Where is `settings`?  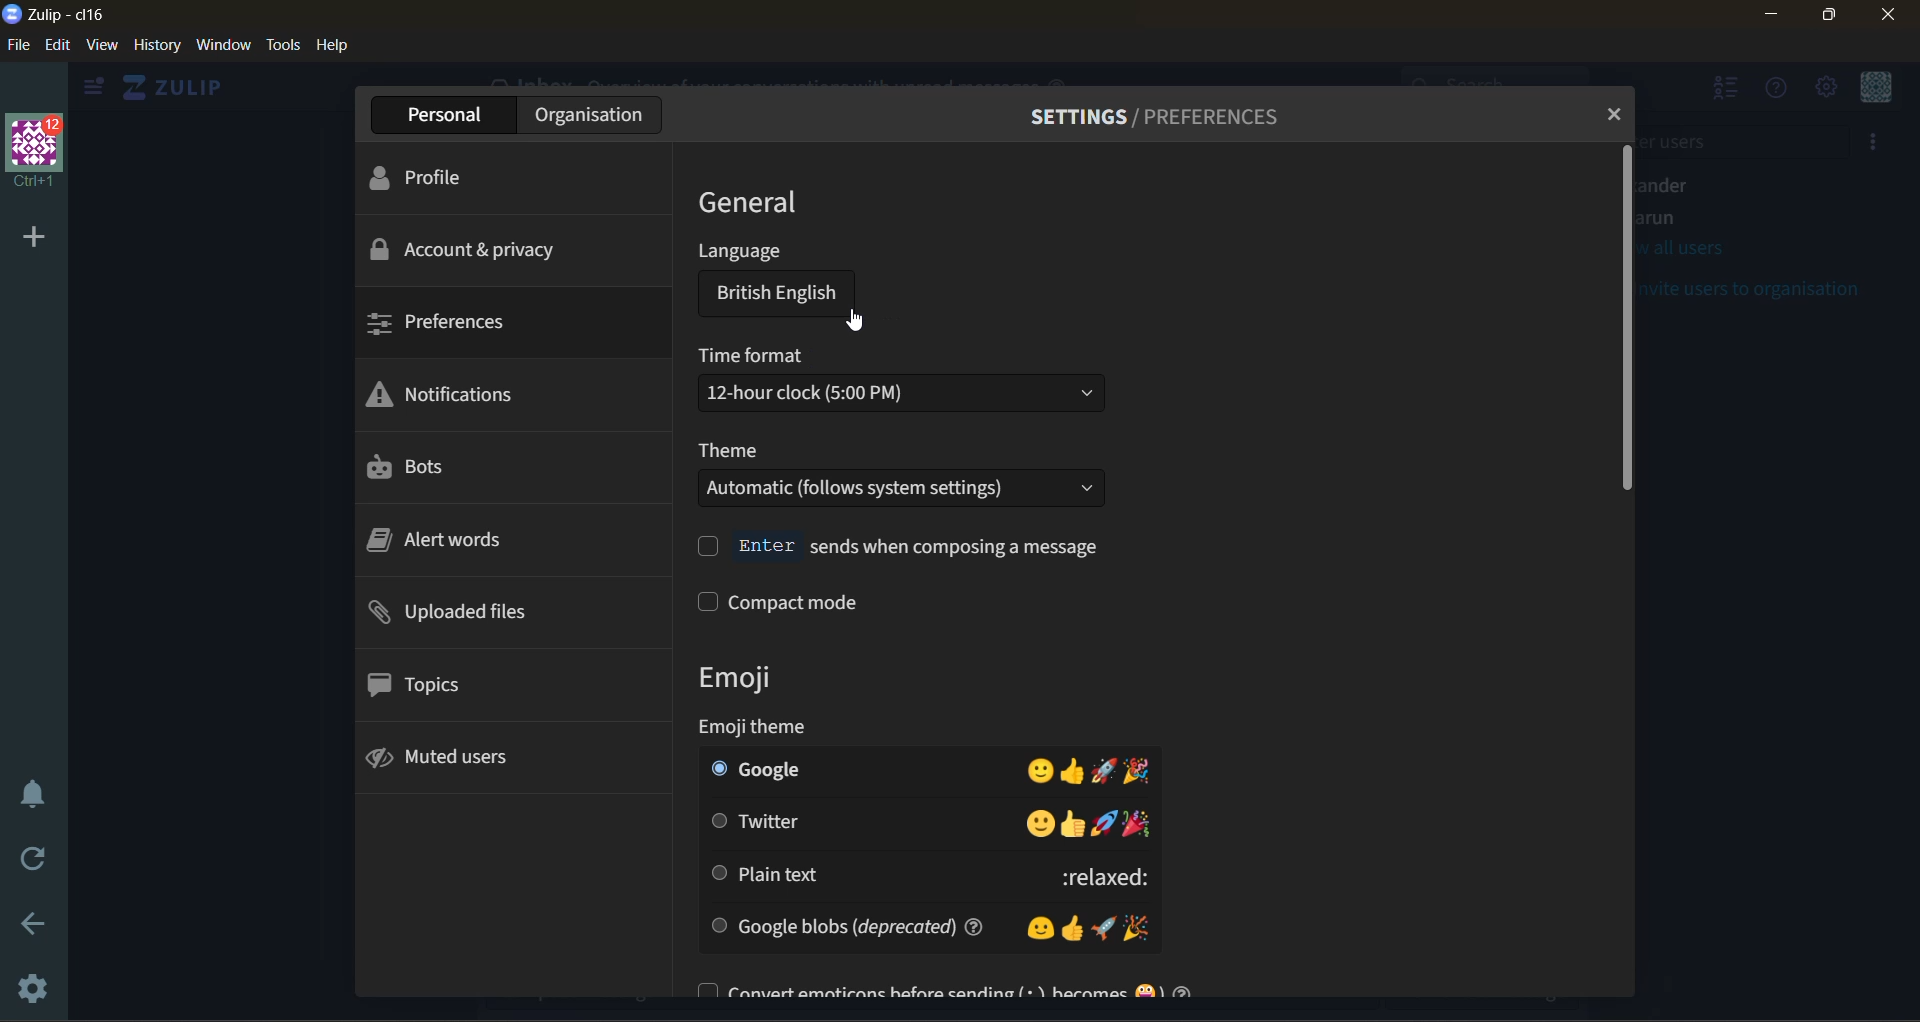 settings is located at coordinates (35, 985).